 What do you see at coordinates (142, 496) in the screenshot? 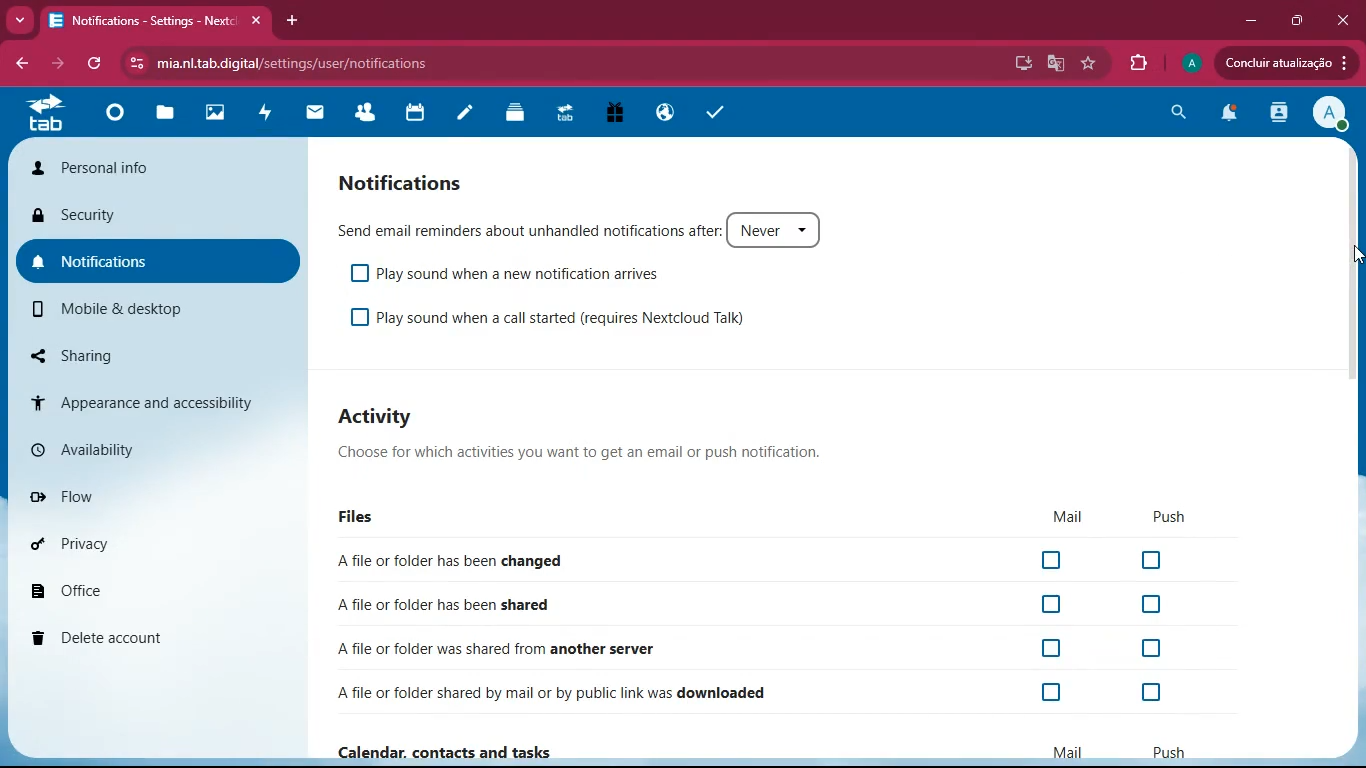
I see `flow` at bounding box center [142, 496].